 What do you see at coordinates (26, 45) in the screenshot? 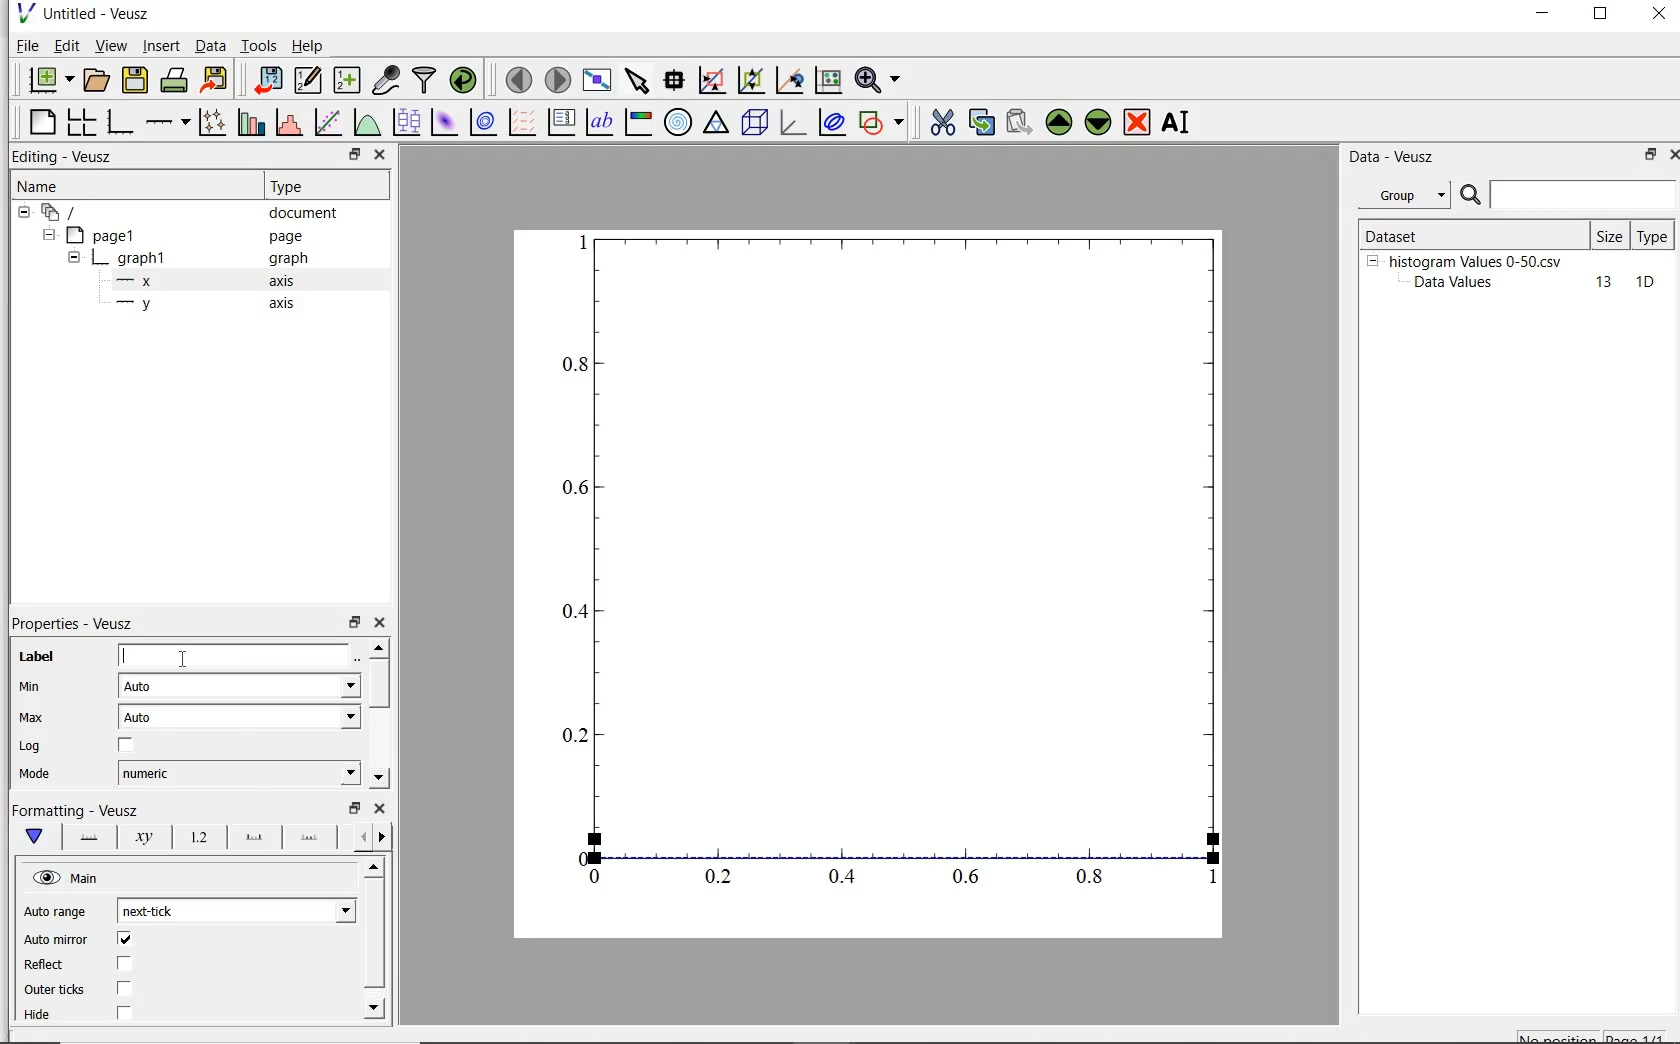
I see `file` at bounding box center [26, 45].